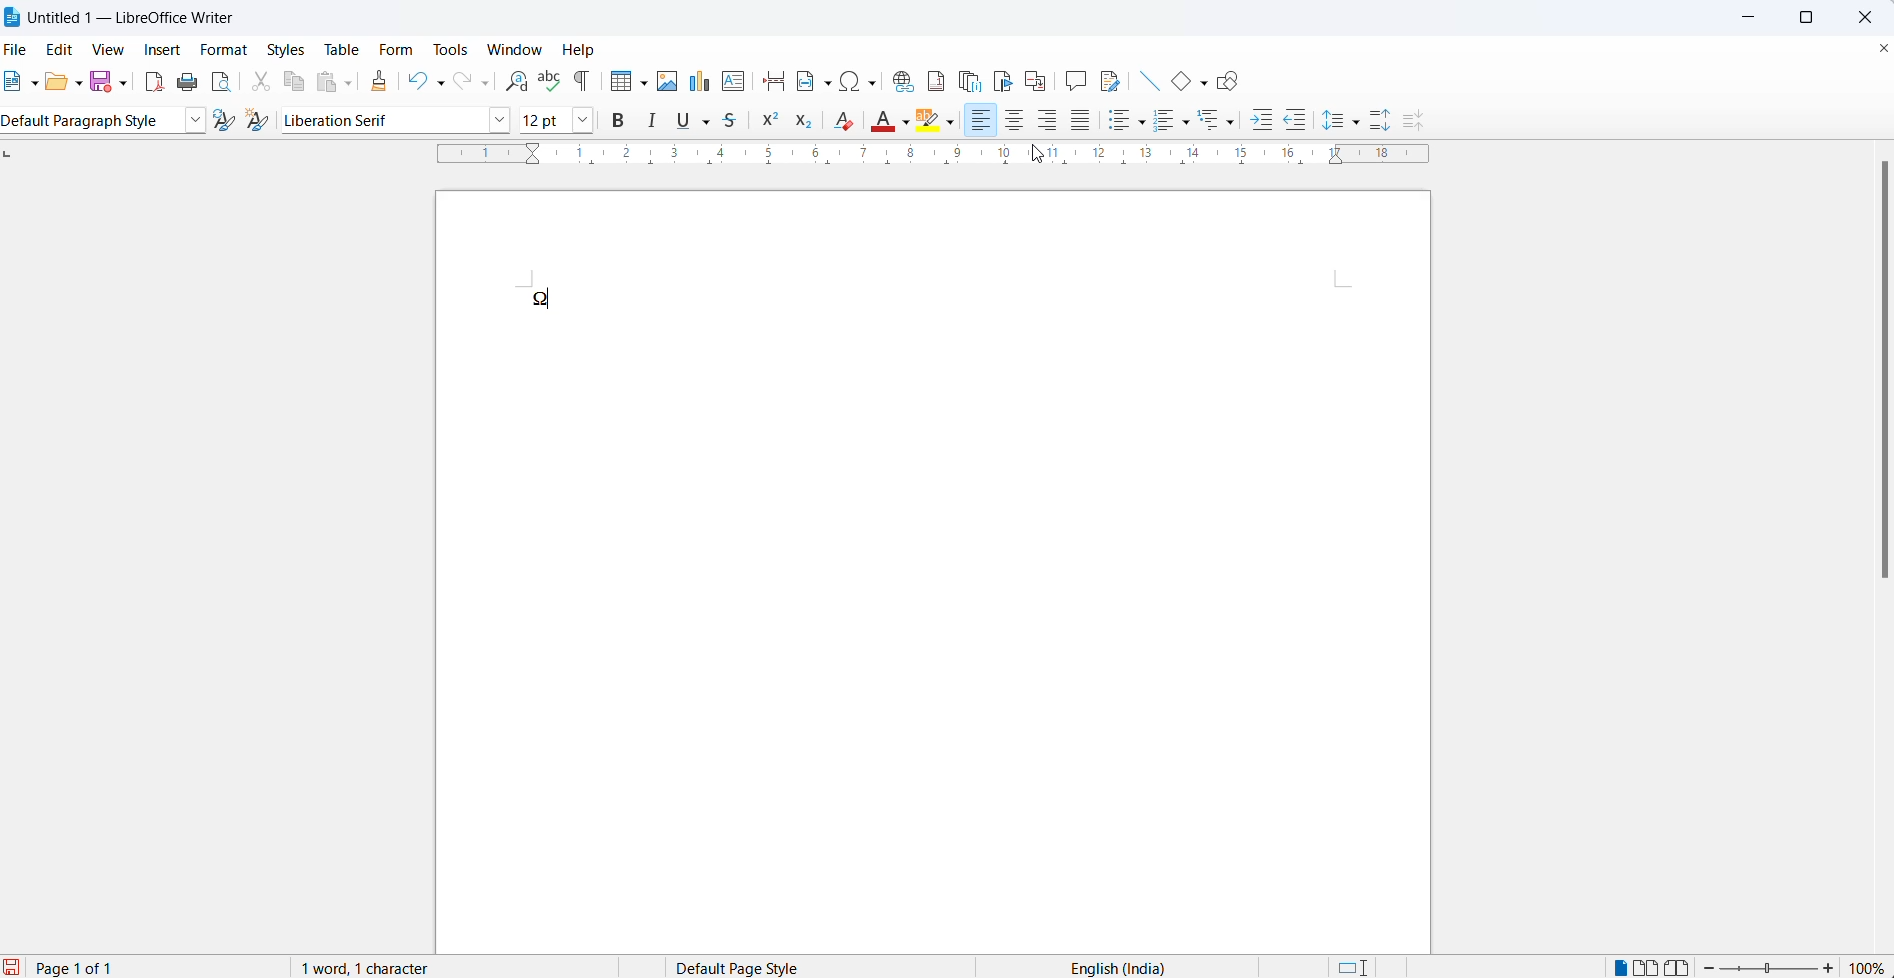 This screenshot has height=978, width=1894. I want to click on page breal, so click(769, 80).